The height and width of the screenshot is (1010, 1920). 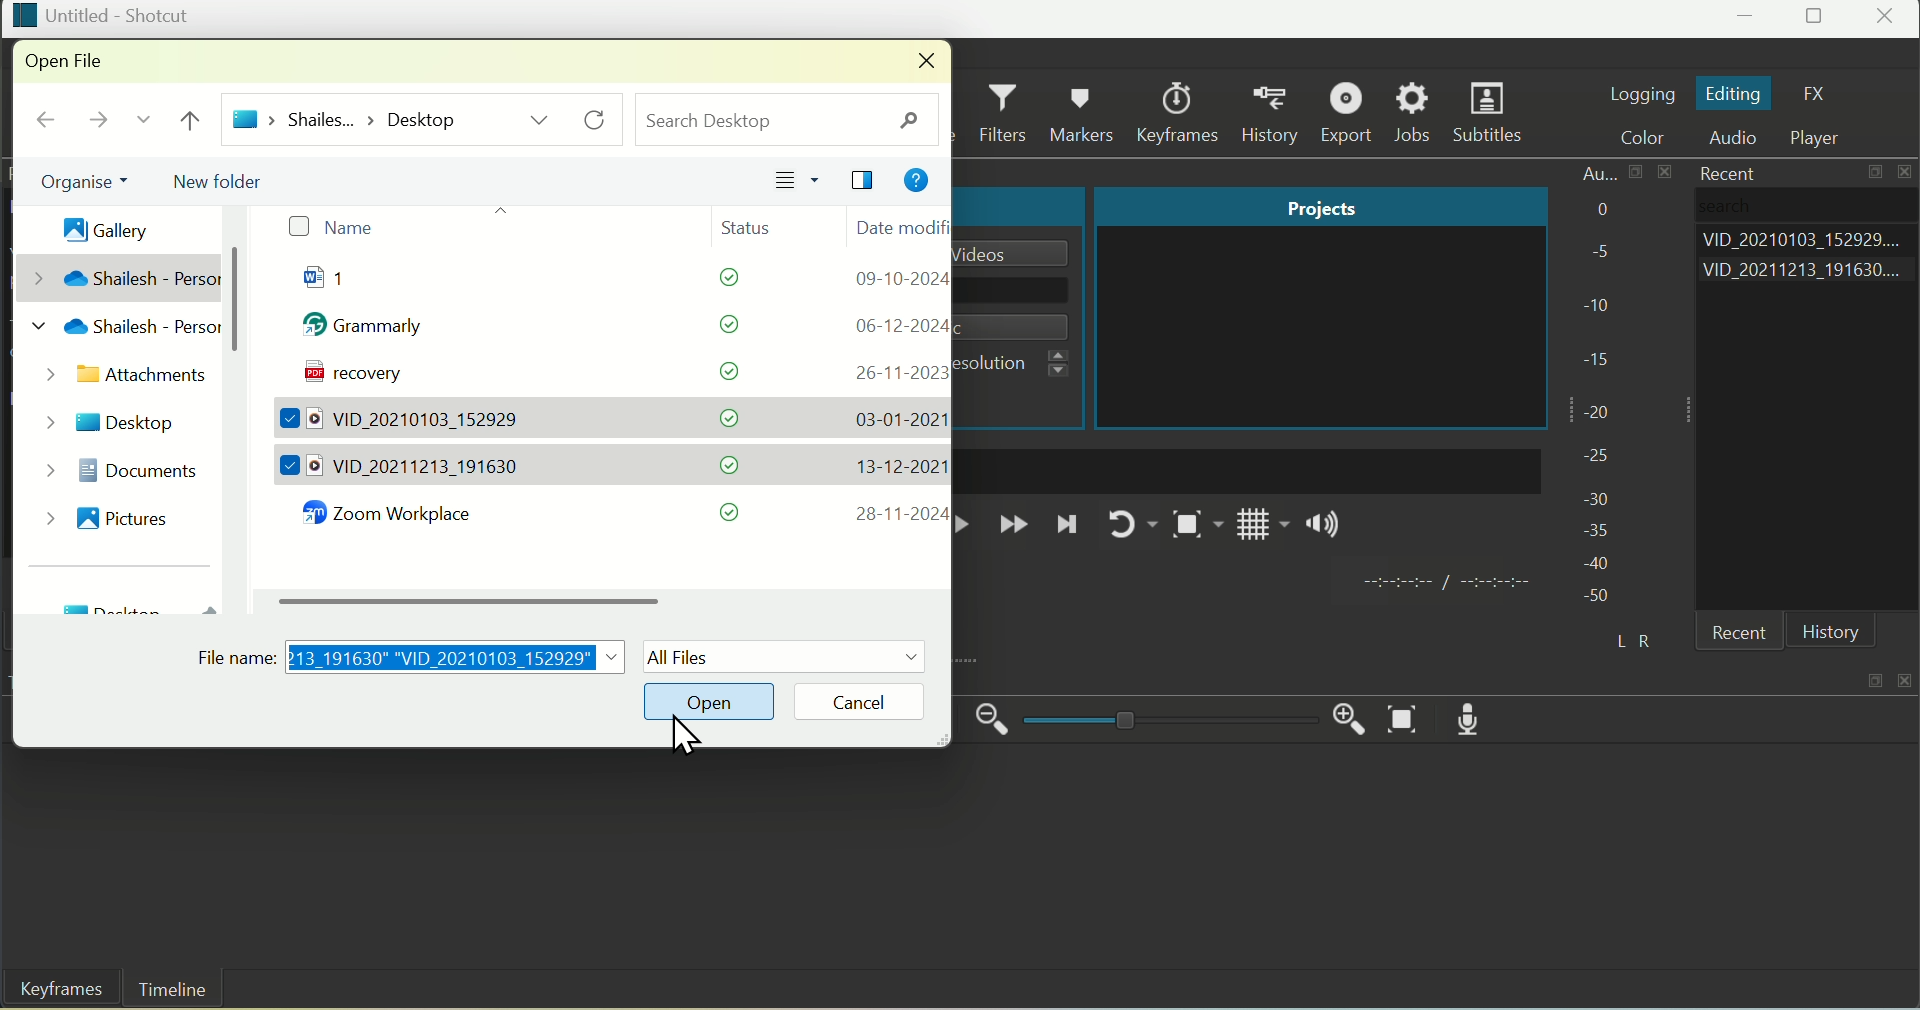 I want to click on Grid, so click(x=1264, y=530).